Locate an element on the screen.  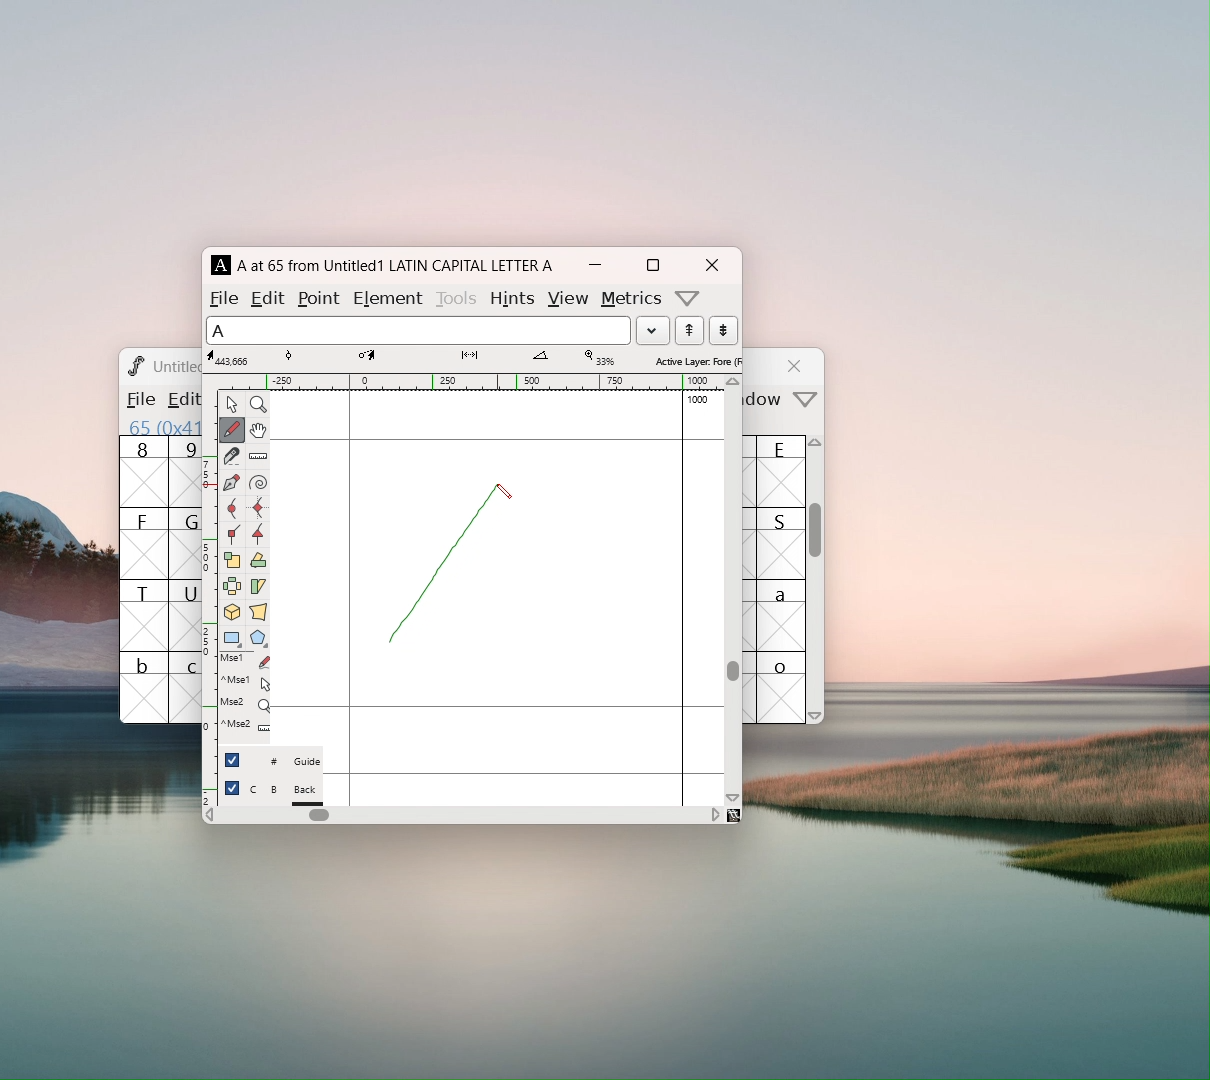
view is located at coordinates (567, 299).